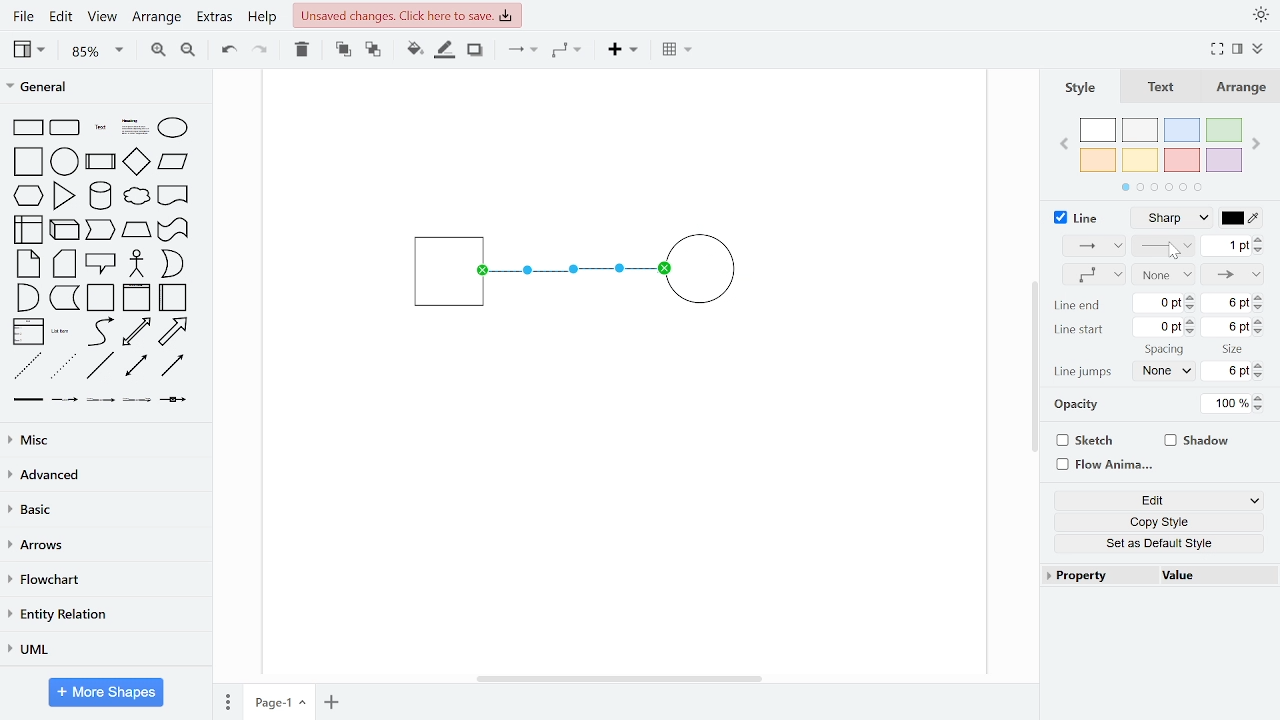  What do you see at coordinates (172, 264) in the screenshot?
I see `or` at bounding box center [172, 264].